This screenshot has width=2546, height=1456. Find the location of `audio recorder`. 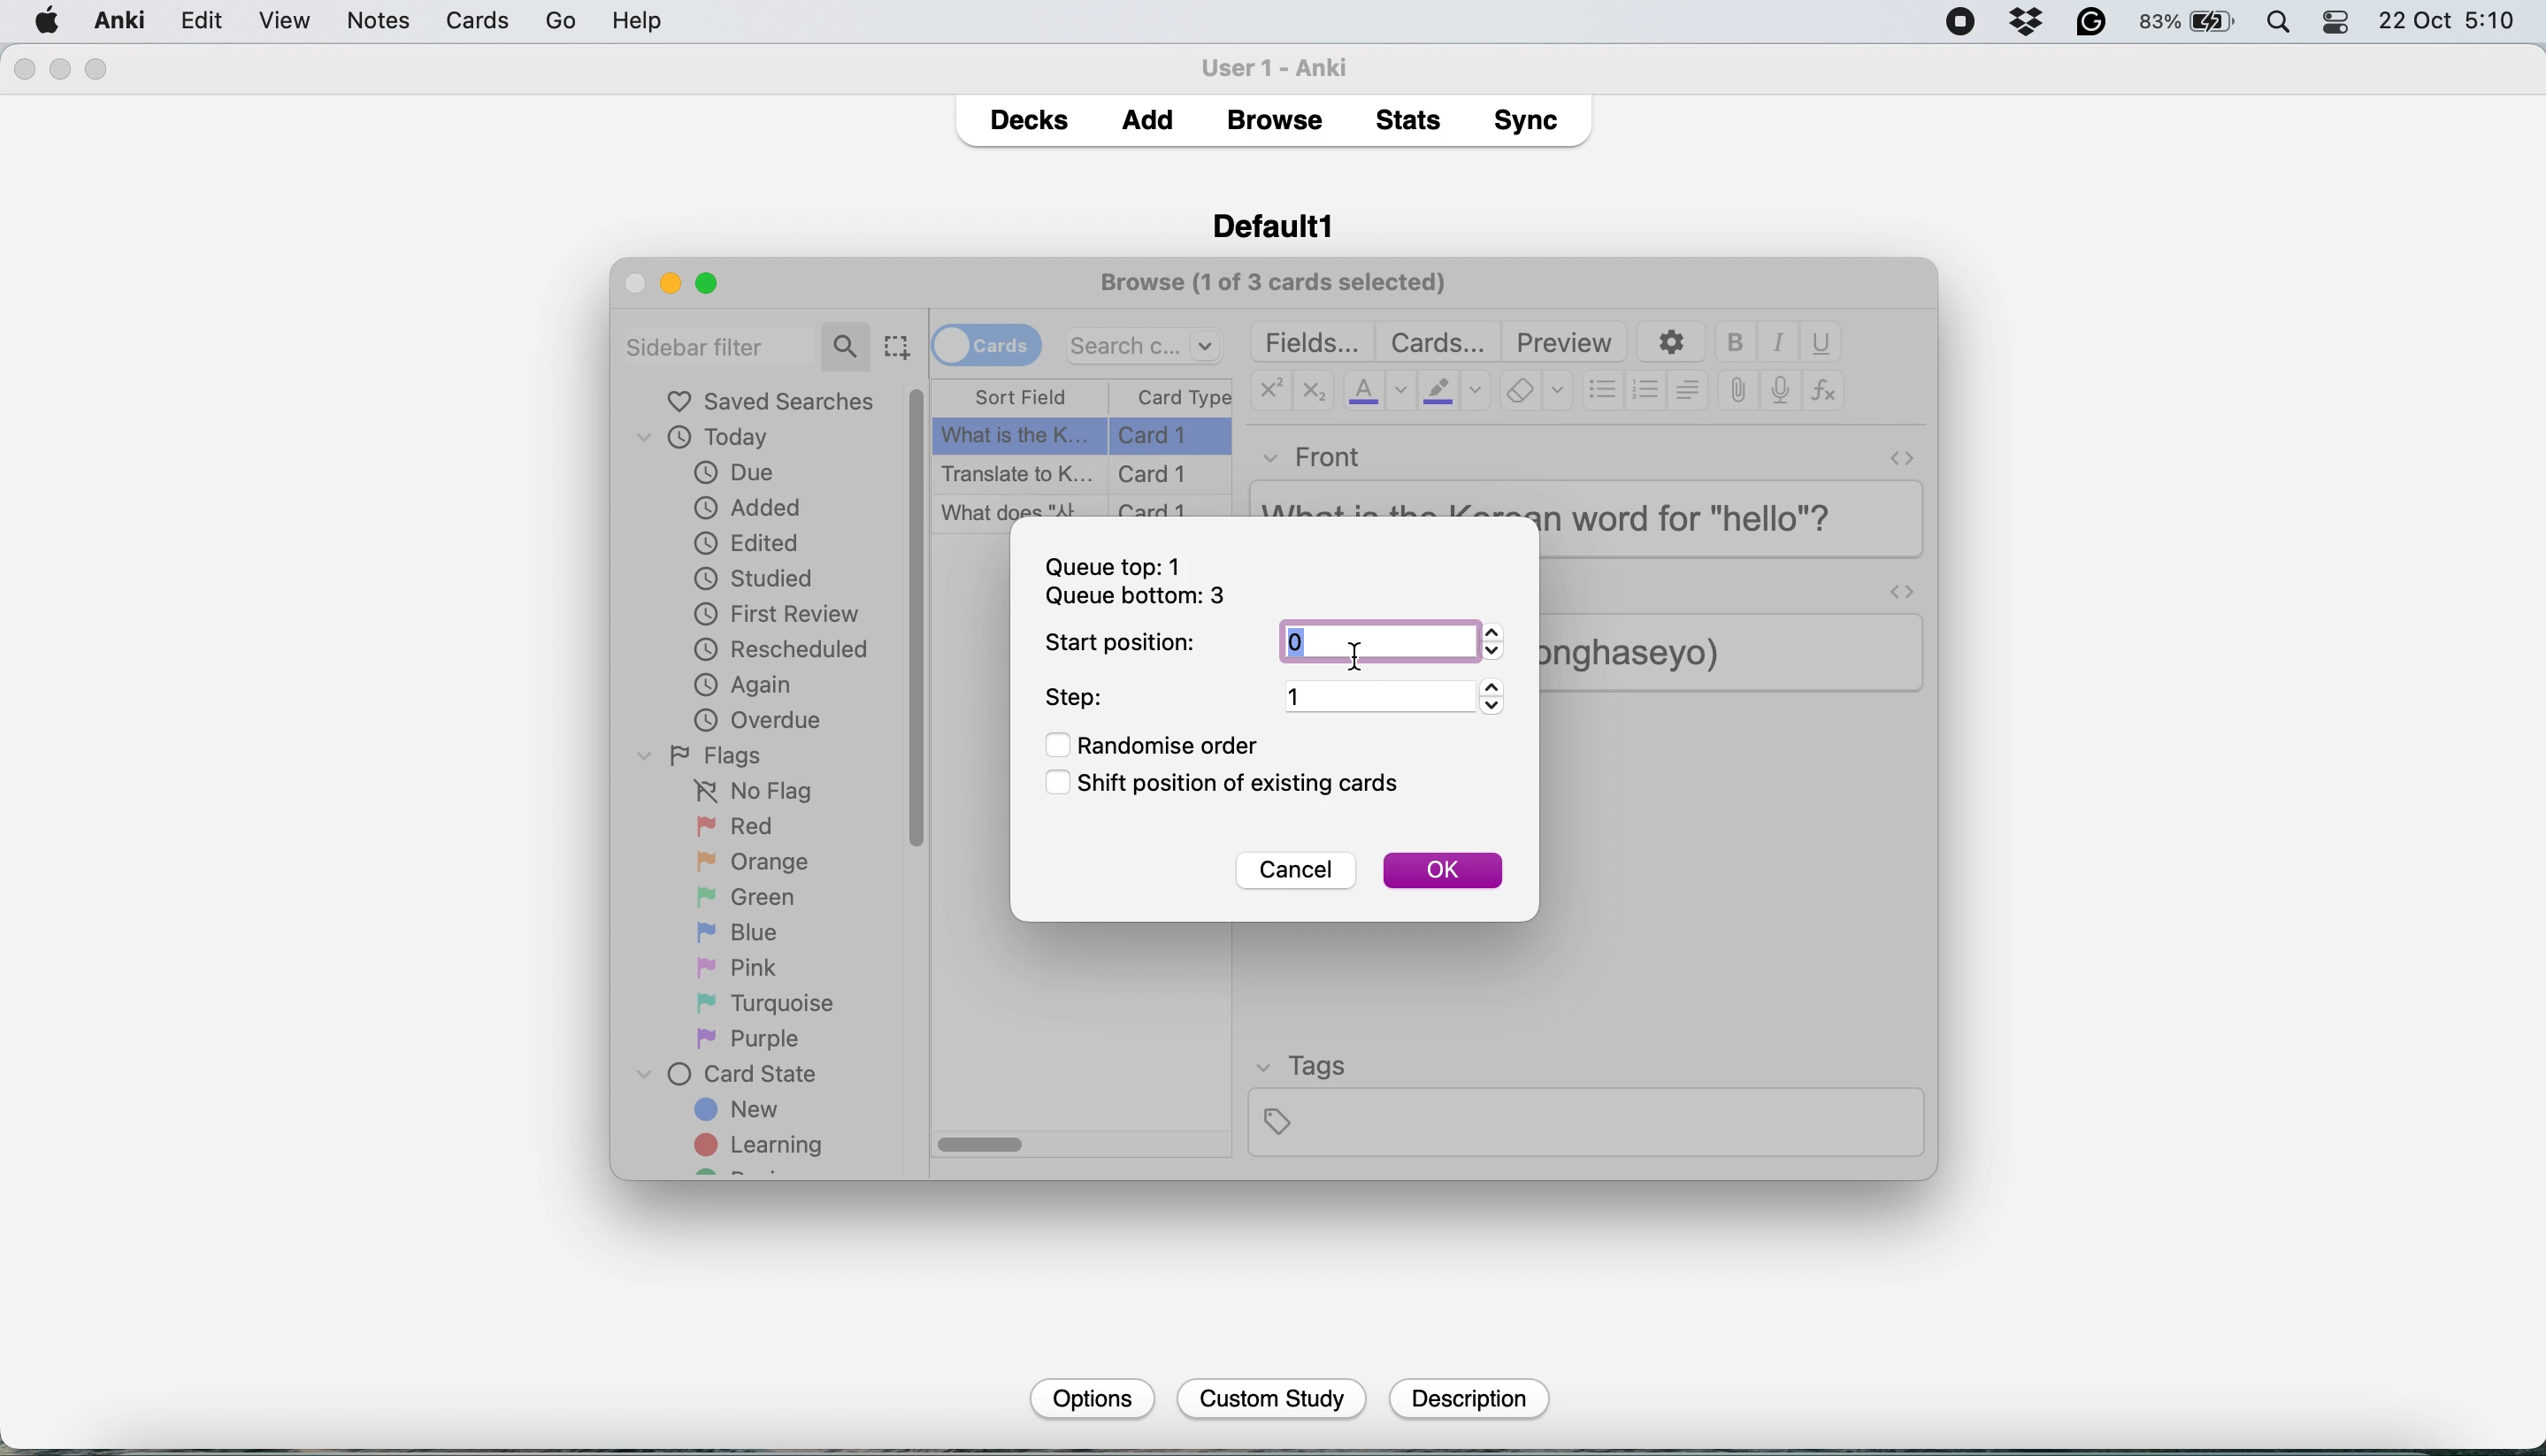

audio recorder is located at coordinates (1778, 393).